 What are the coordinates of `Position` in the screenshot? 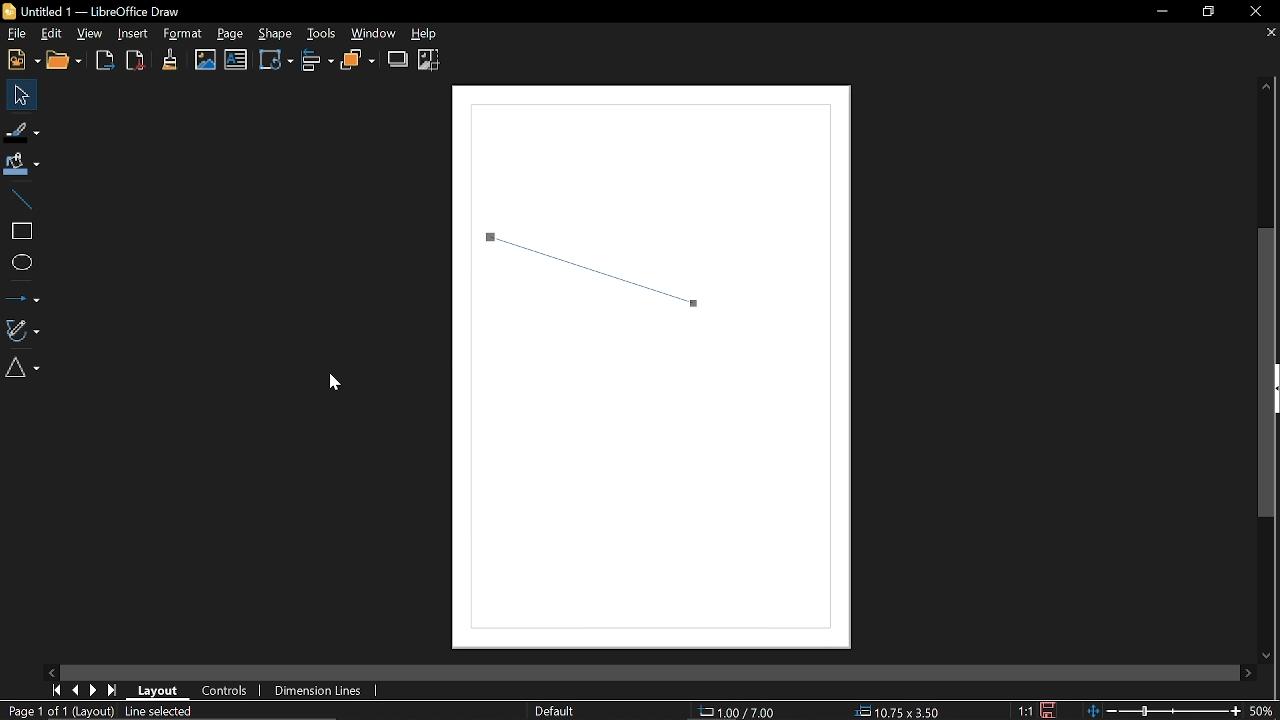 It's located at (742, 711).